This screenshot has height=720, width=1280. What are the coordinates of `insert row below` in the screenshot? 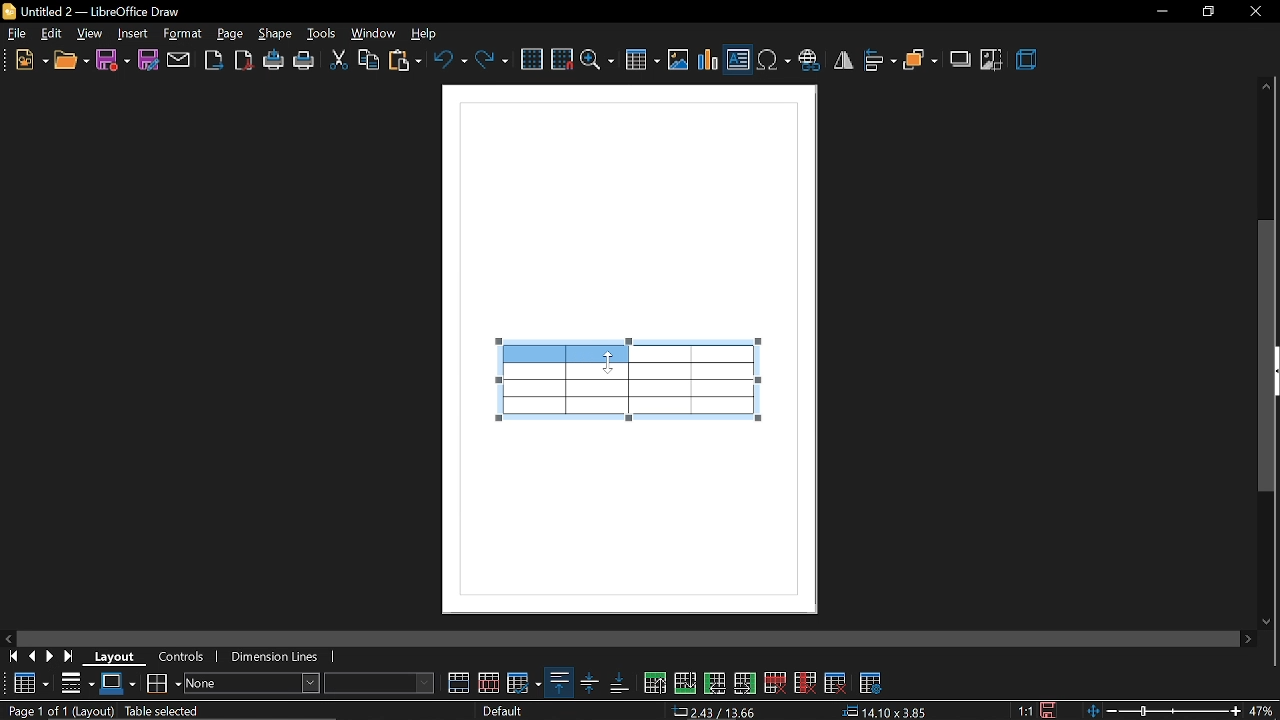 It's located at (686, 682).